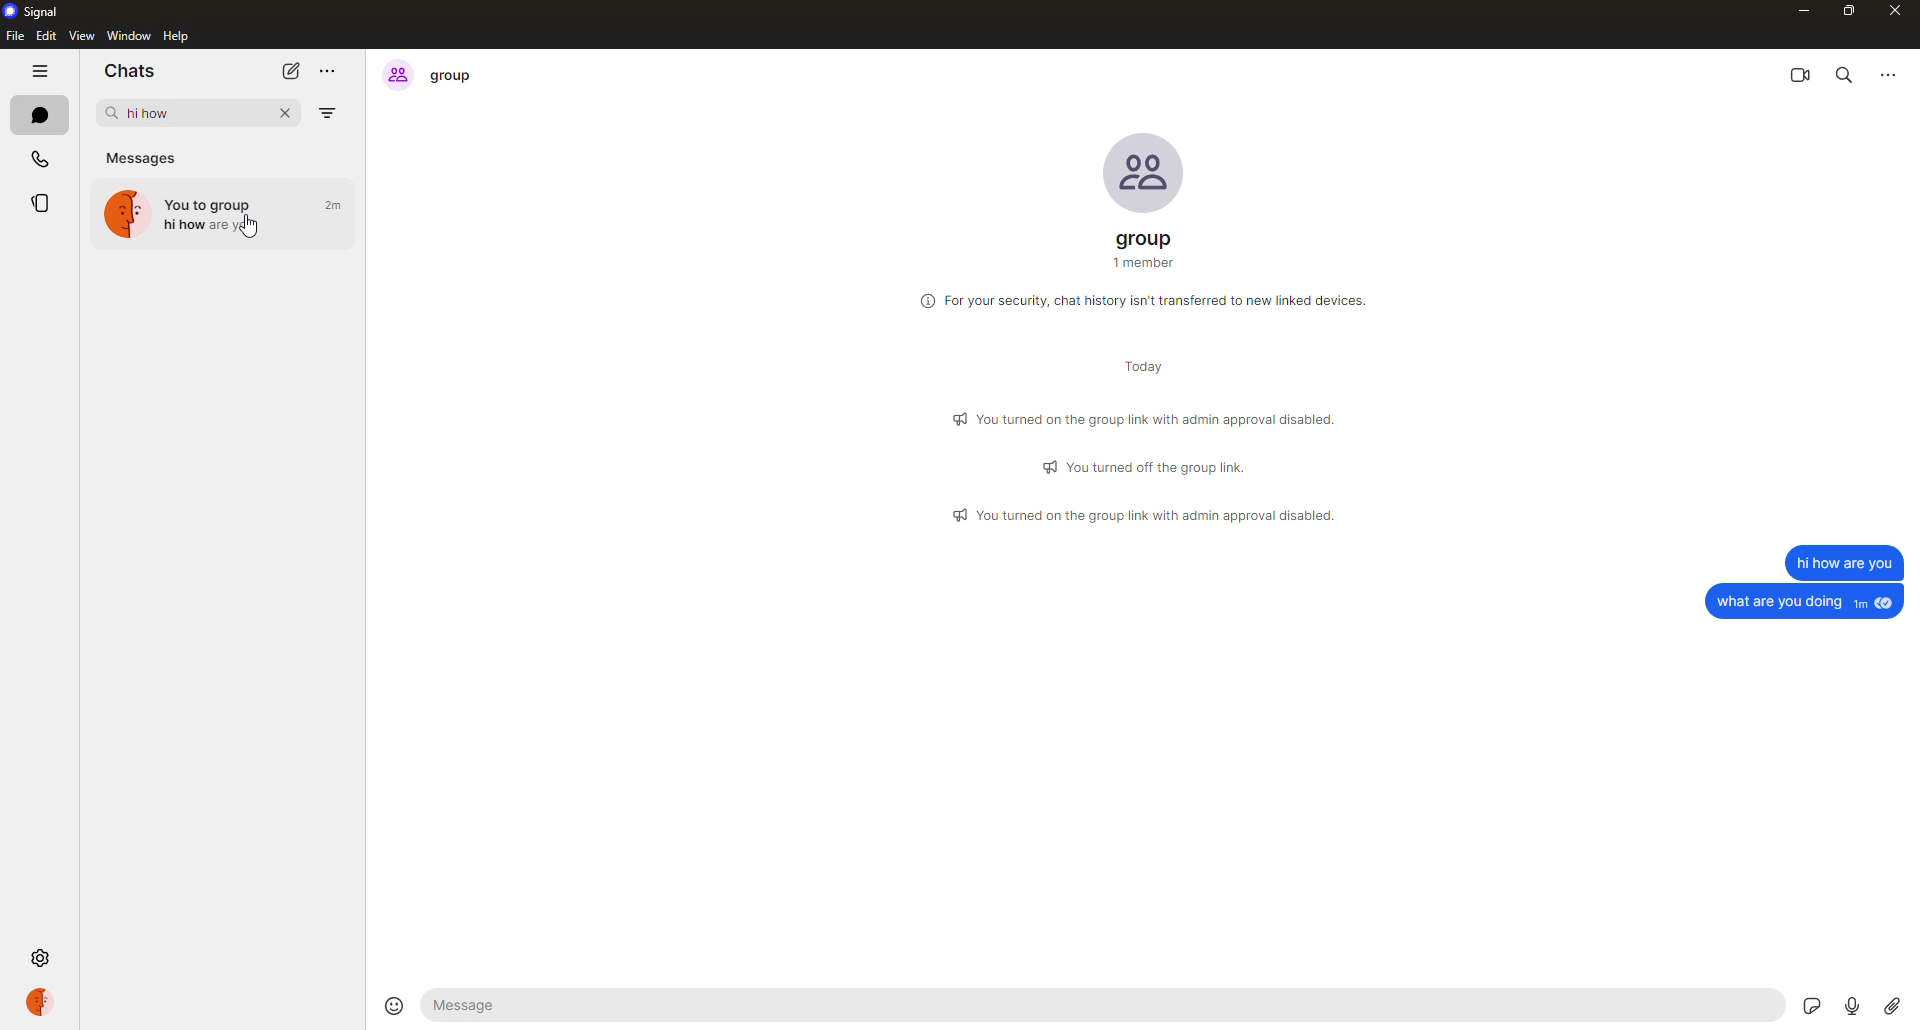 The height and width of the screenshot is (1030, 1920). Describe the element at coordinates (46, 36) in the screenshot. I see `edit` at that location.